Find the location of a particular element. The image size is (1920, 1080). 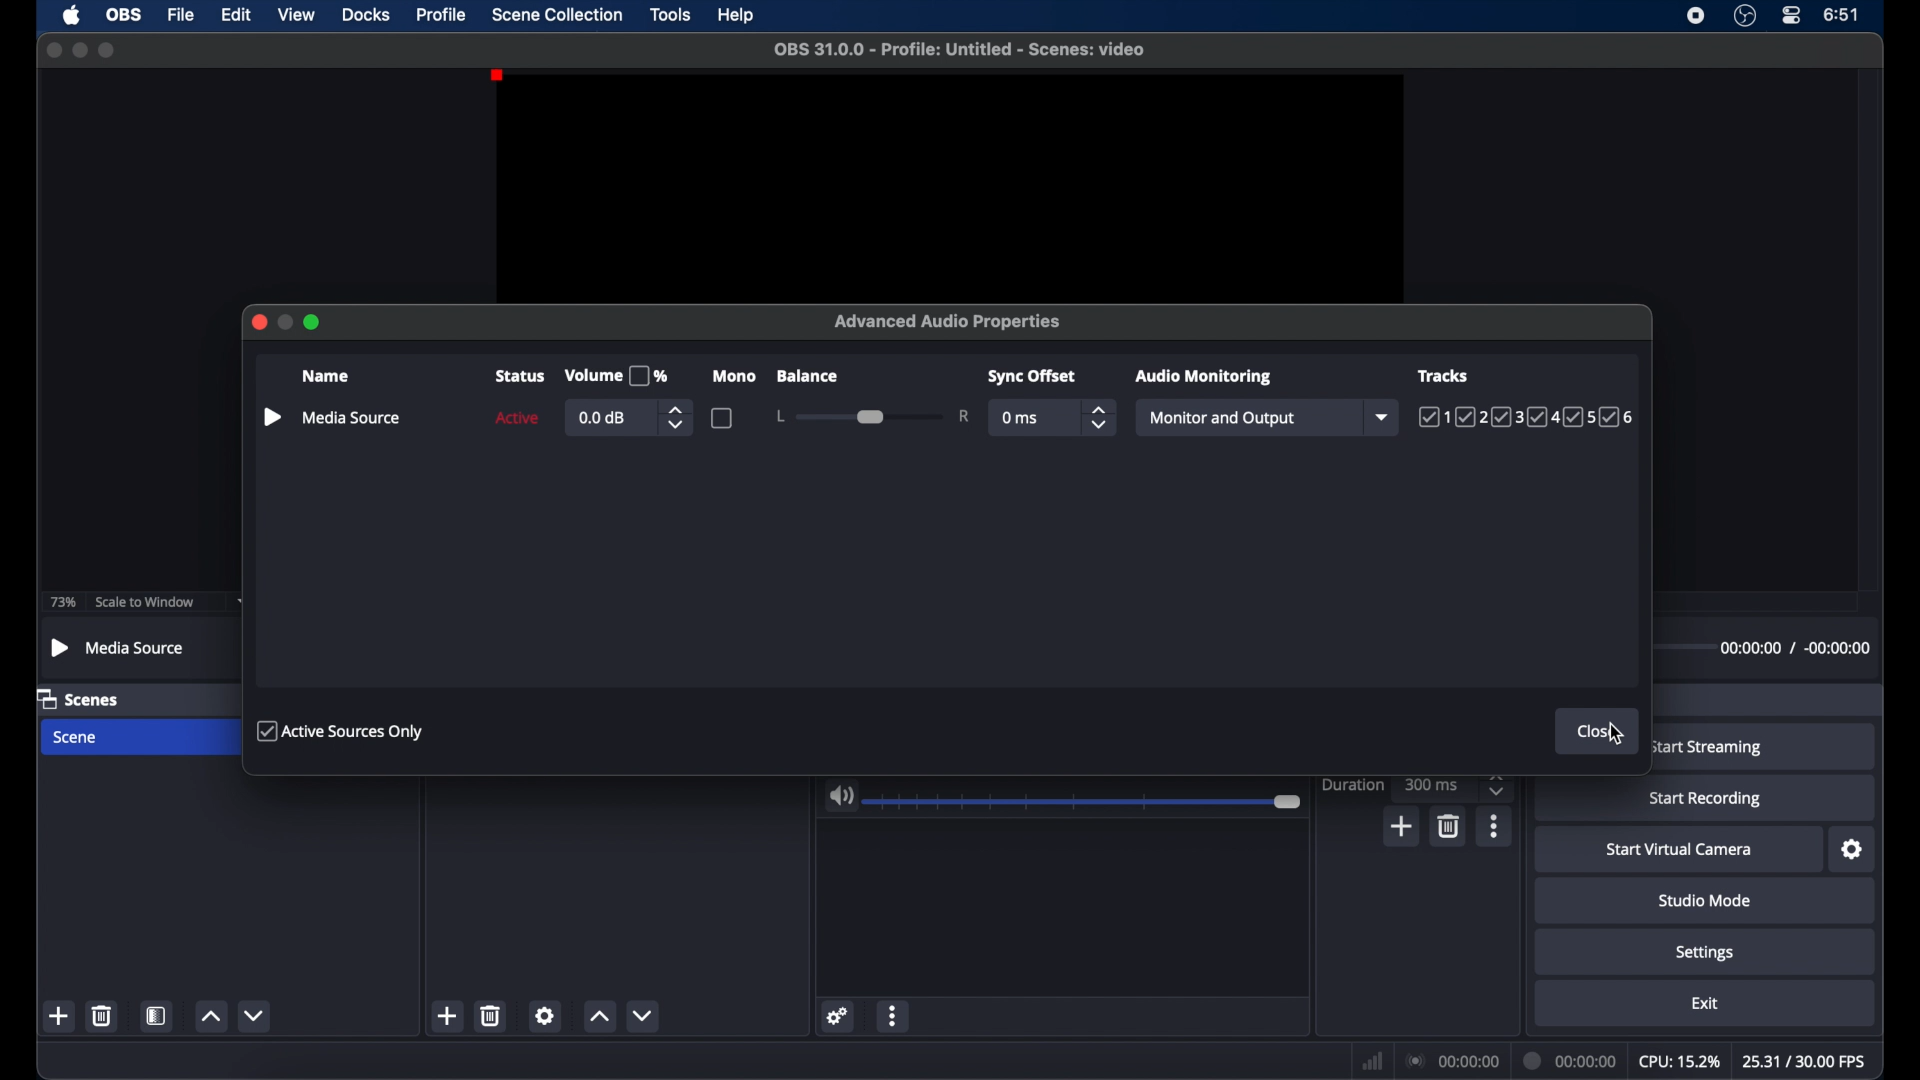

settings is located at coordinates (1706, 953).